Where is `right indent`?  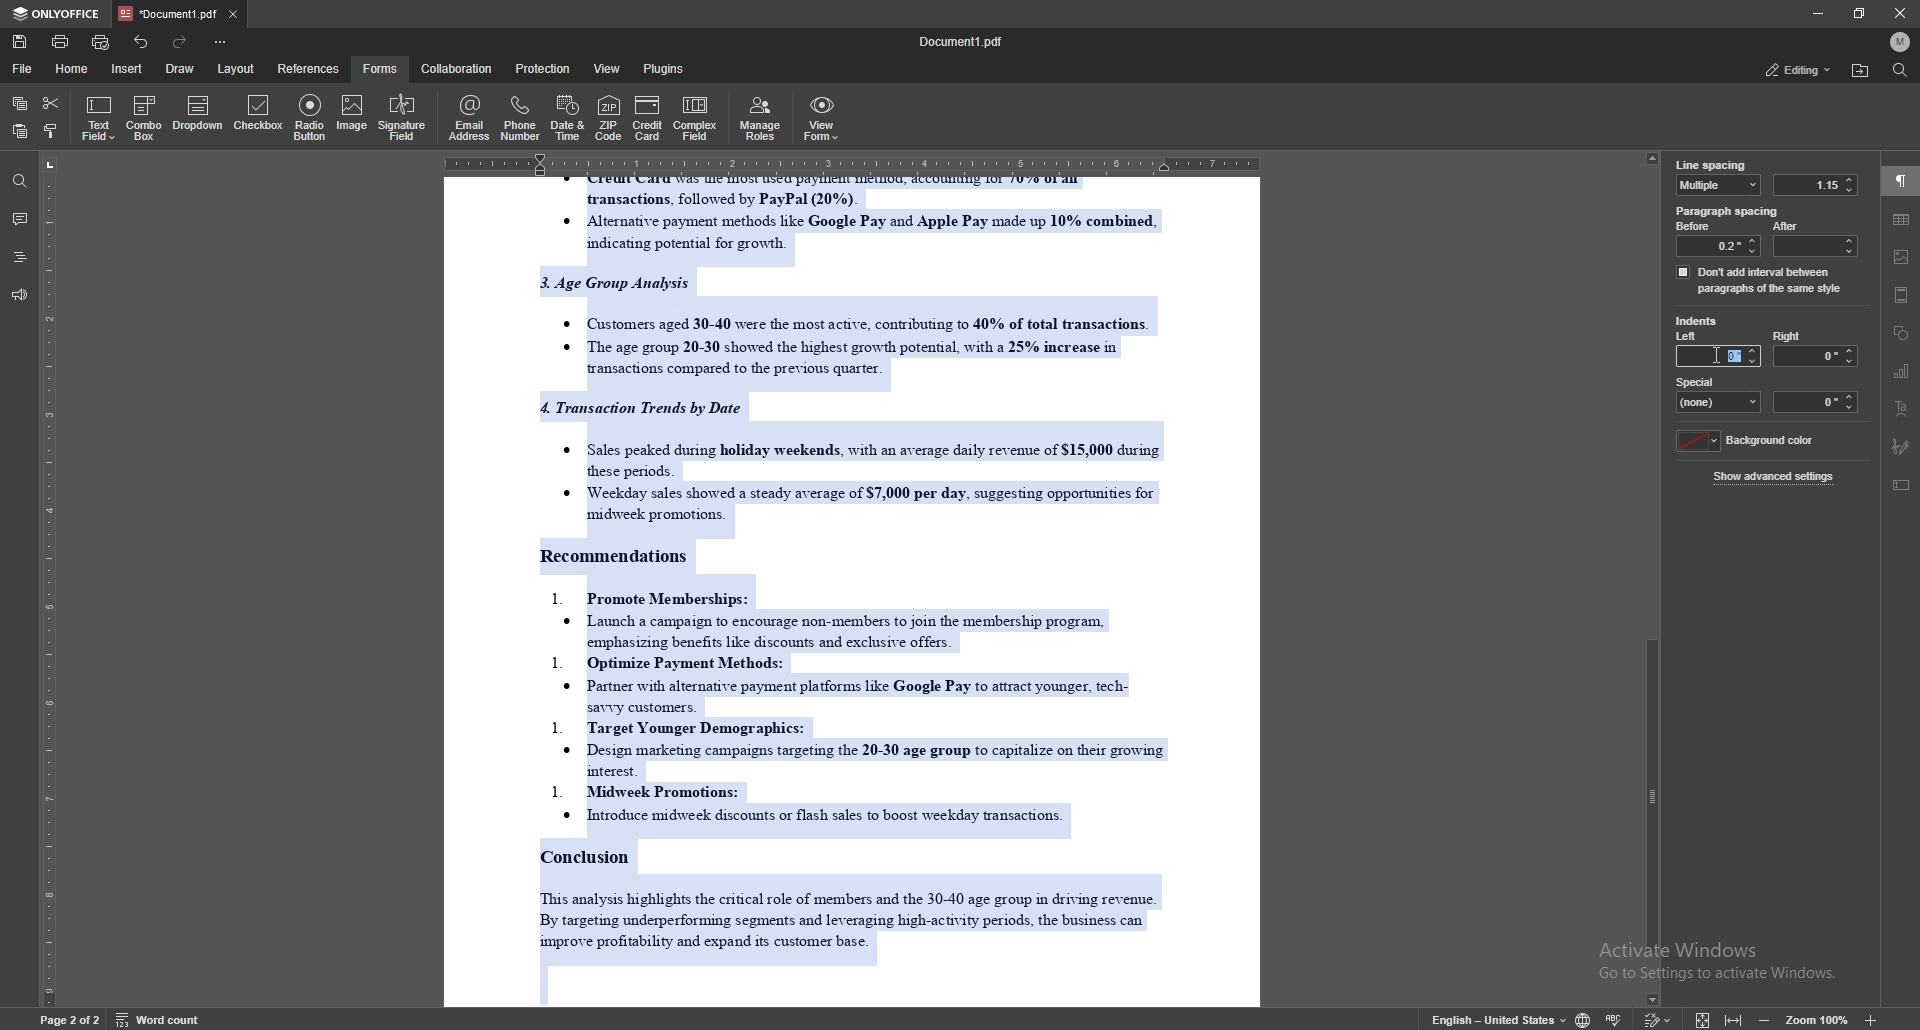
right indent is located at coordinates (1814, 348).